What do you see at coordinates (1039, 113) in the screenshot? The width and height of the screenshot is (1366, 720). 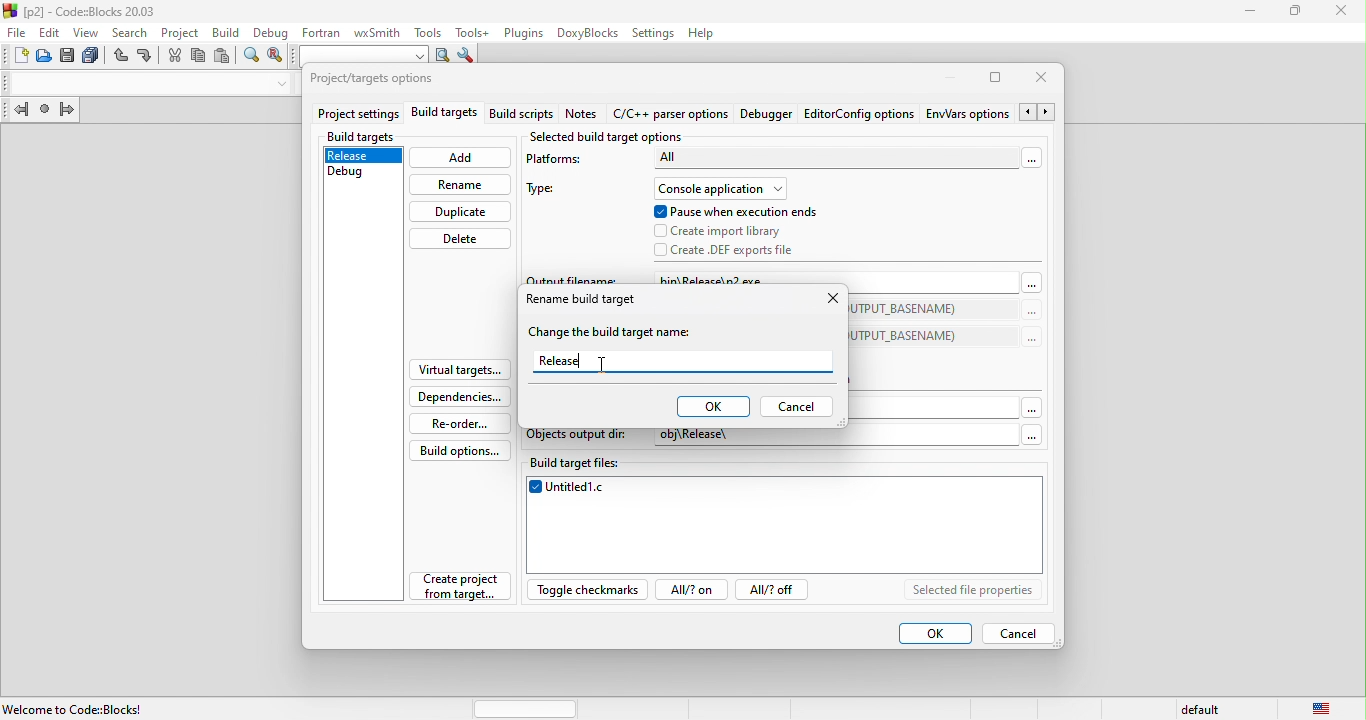 I see `Arrows` at bounding box center [1039, 113].